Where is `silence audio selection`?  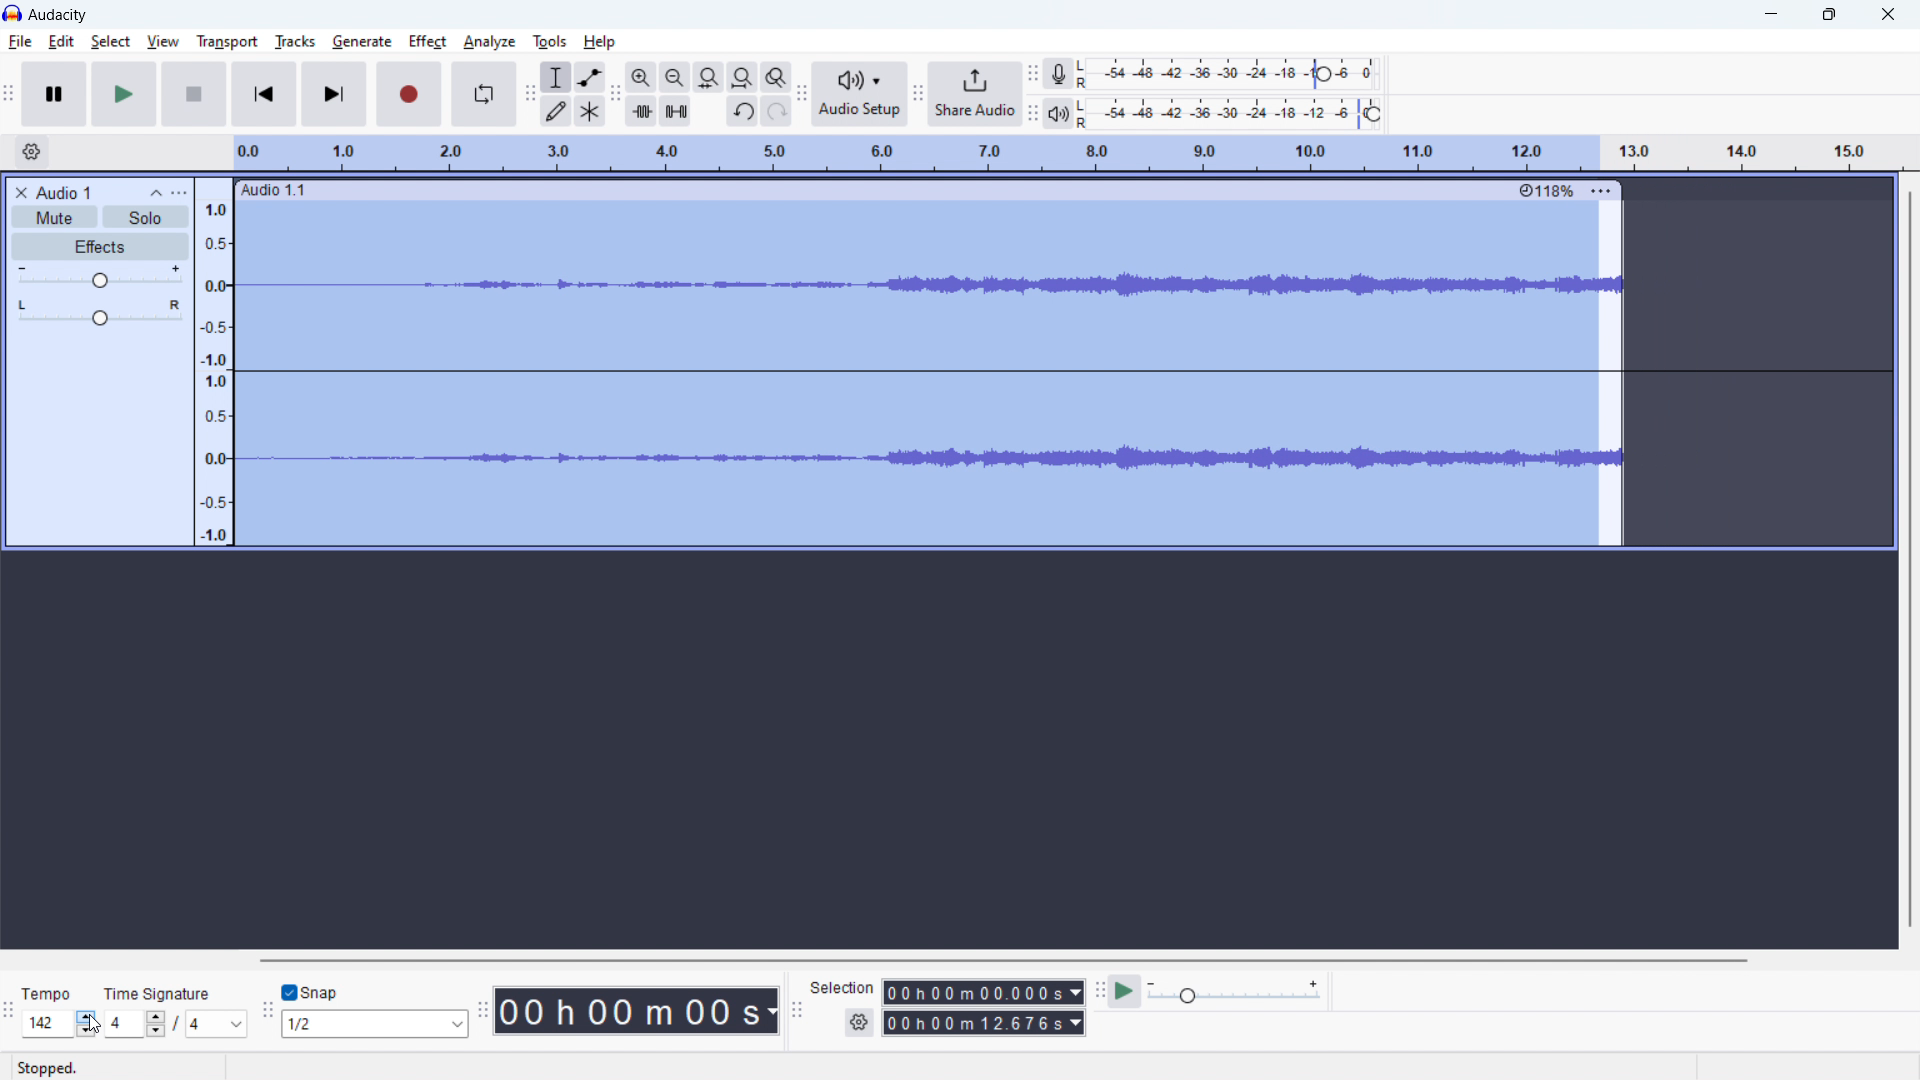 silence audio selection is located at coordinates (675, 111).